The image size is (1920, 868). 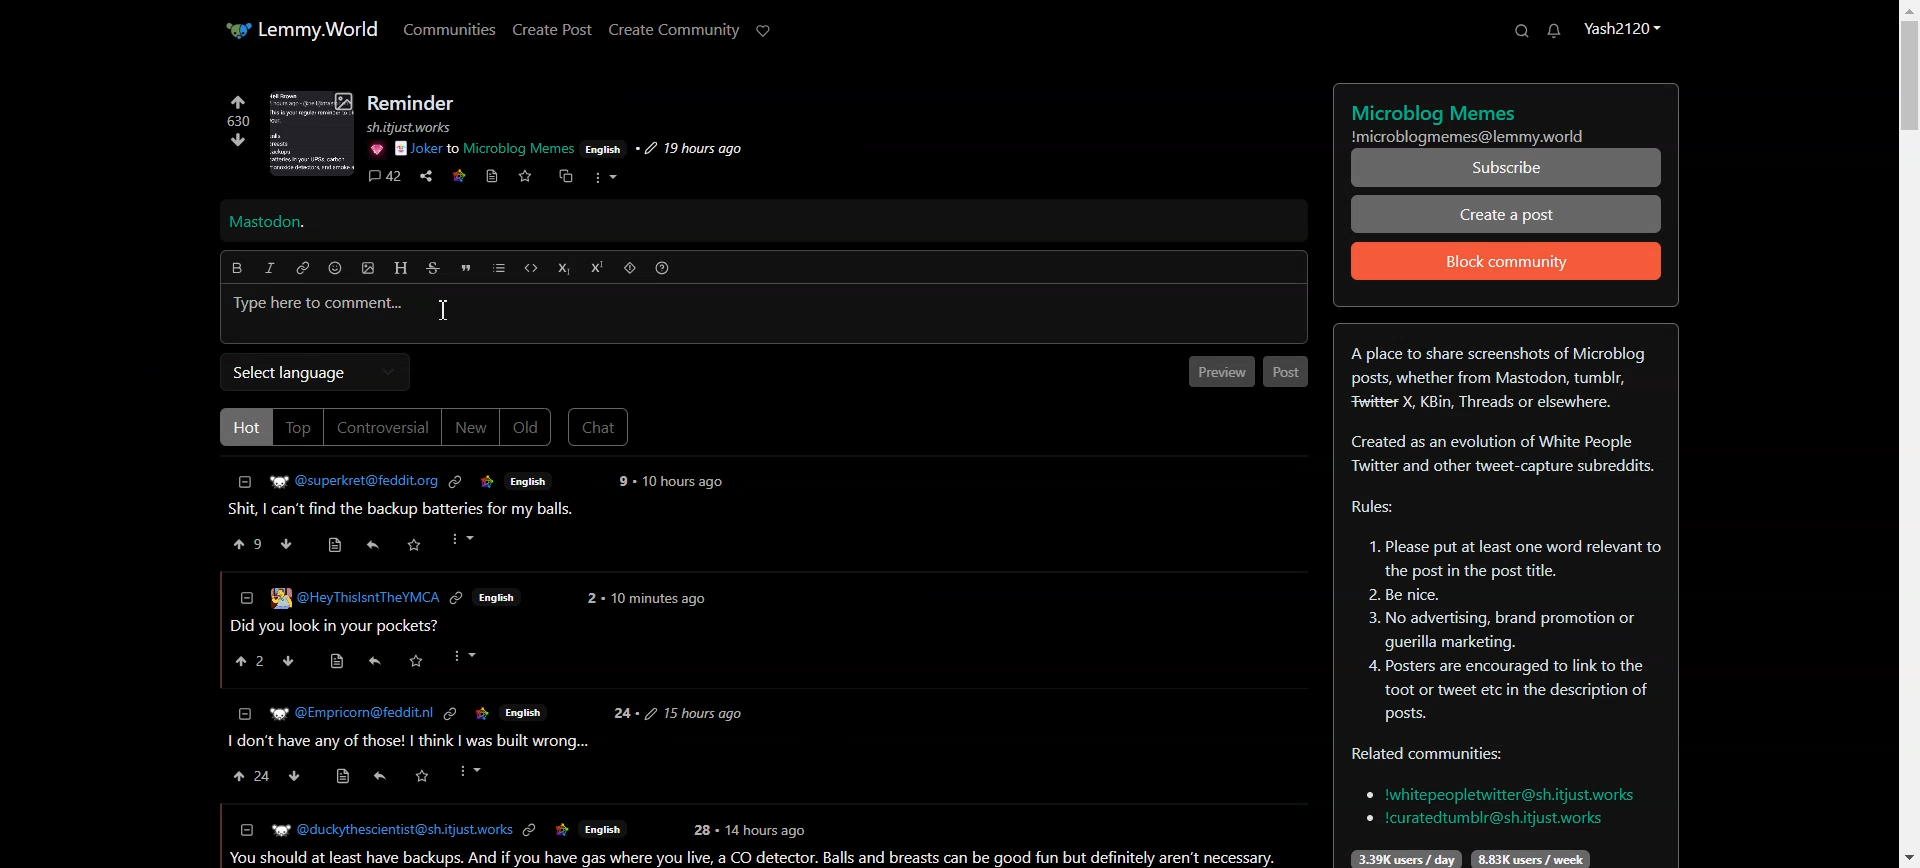 What do you see at coordinates (605, 178) in the screenshot?
I see `More` at bounding box center [605, 178].